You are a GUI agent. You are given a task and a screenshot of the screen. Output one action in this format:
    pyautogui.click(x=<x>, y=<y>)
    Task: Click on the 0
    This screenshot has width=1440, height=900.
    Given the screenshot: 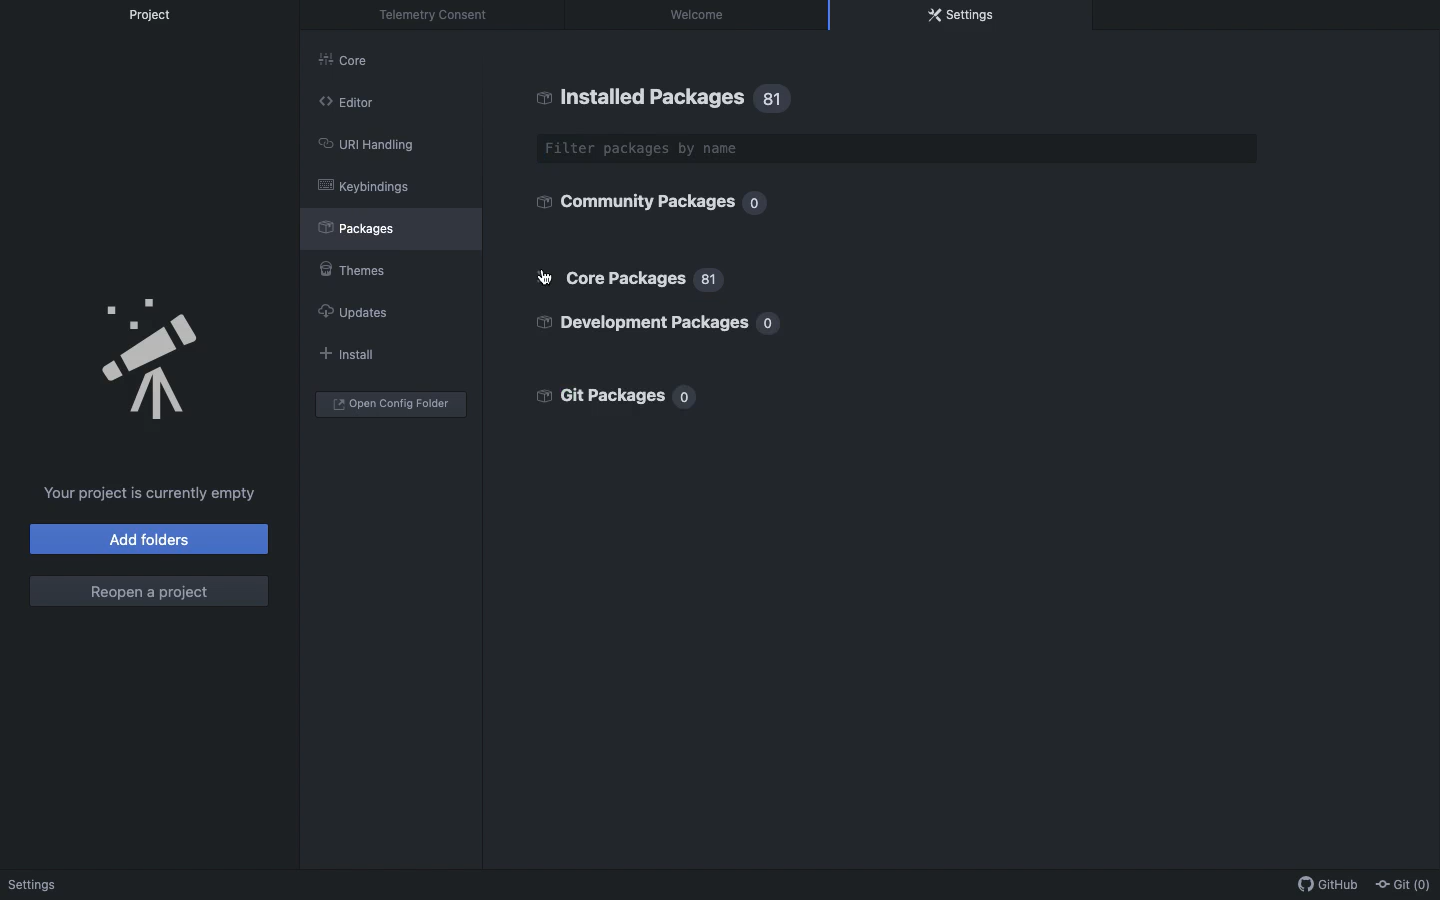 What is the action you would take?
    pyautogui.click(x=756, y=204)
    